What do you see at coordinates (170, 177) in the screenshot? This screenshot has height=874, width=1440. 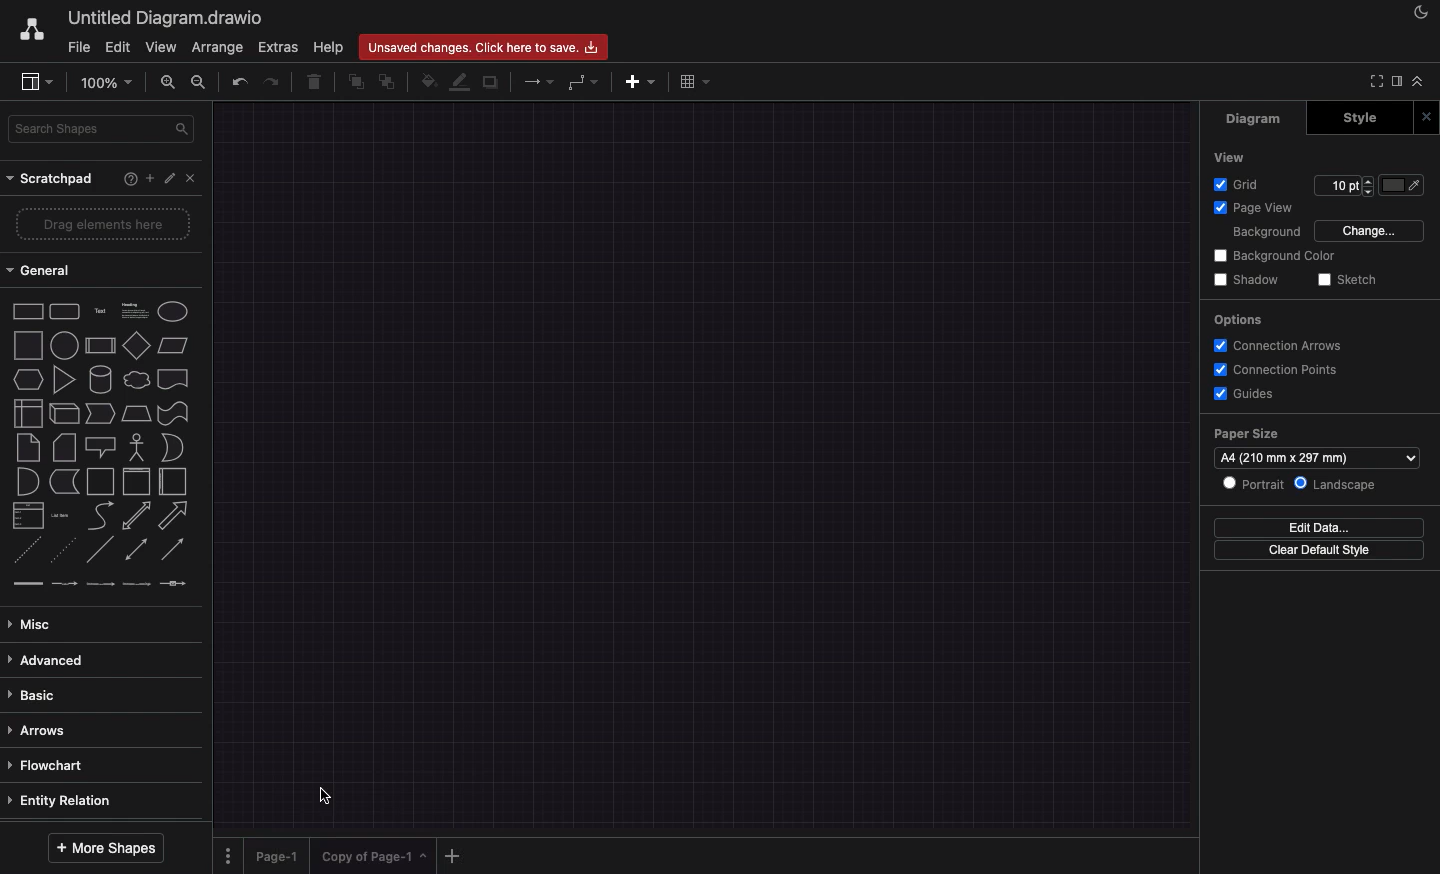 I see `edit` at bounding box center [170, 177].